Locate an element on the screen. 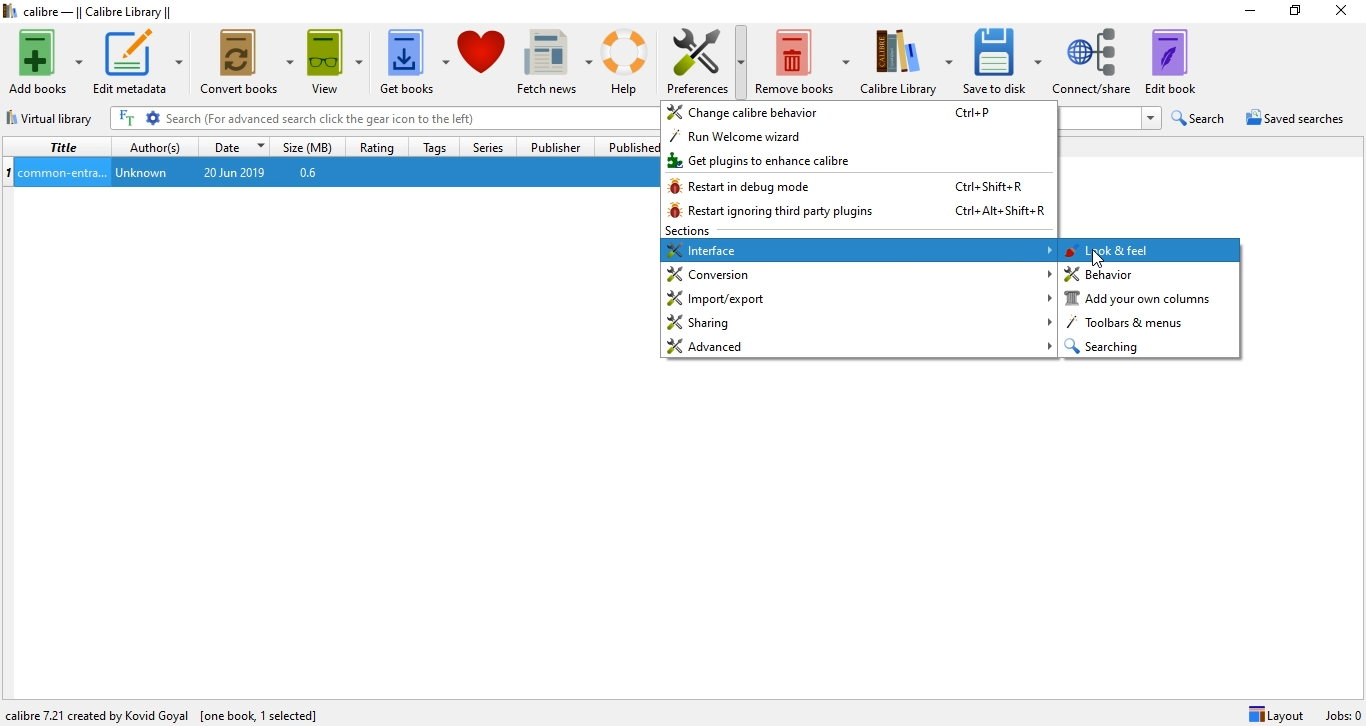 The width and height of the screenshot is (1366, 726). sections is located at coordinates (689, 231).